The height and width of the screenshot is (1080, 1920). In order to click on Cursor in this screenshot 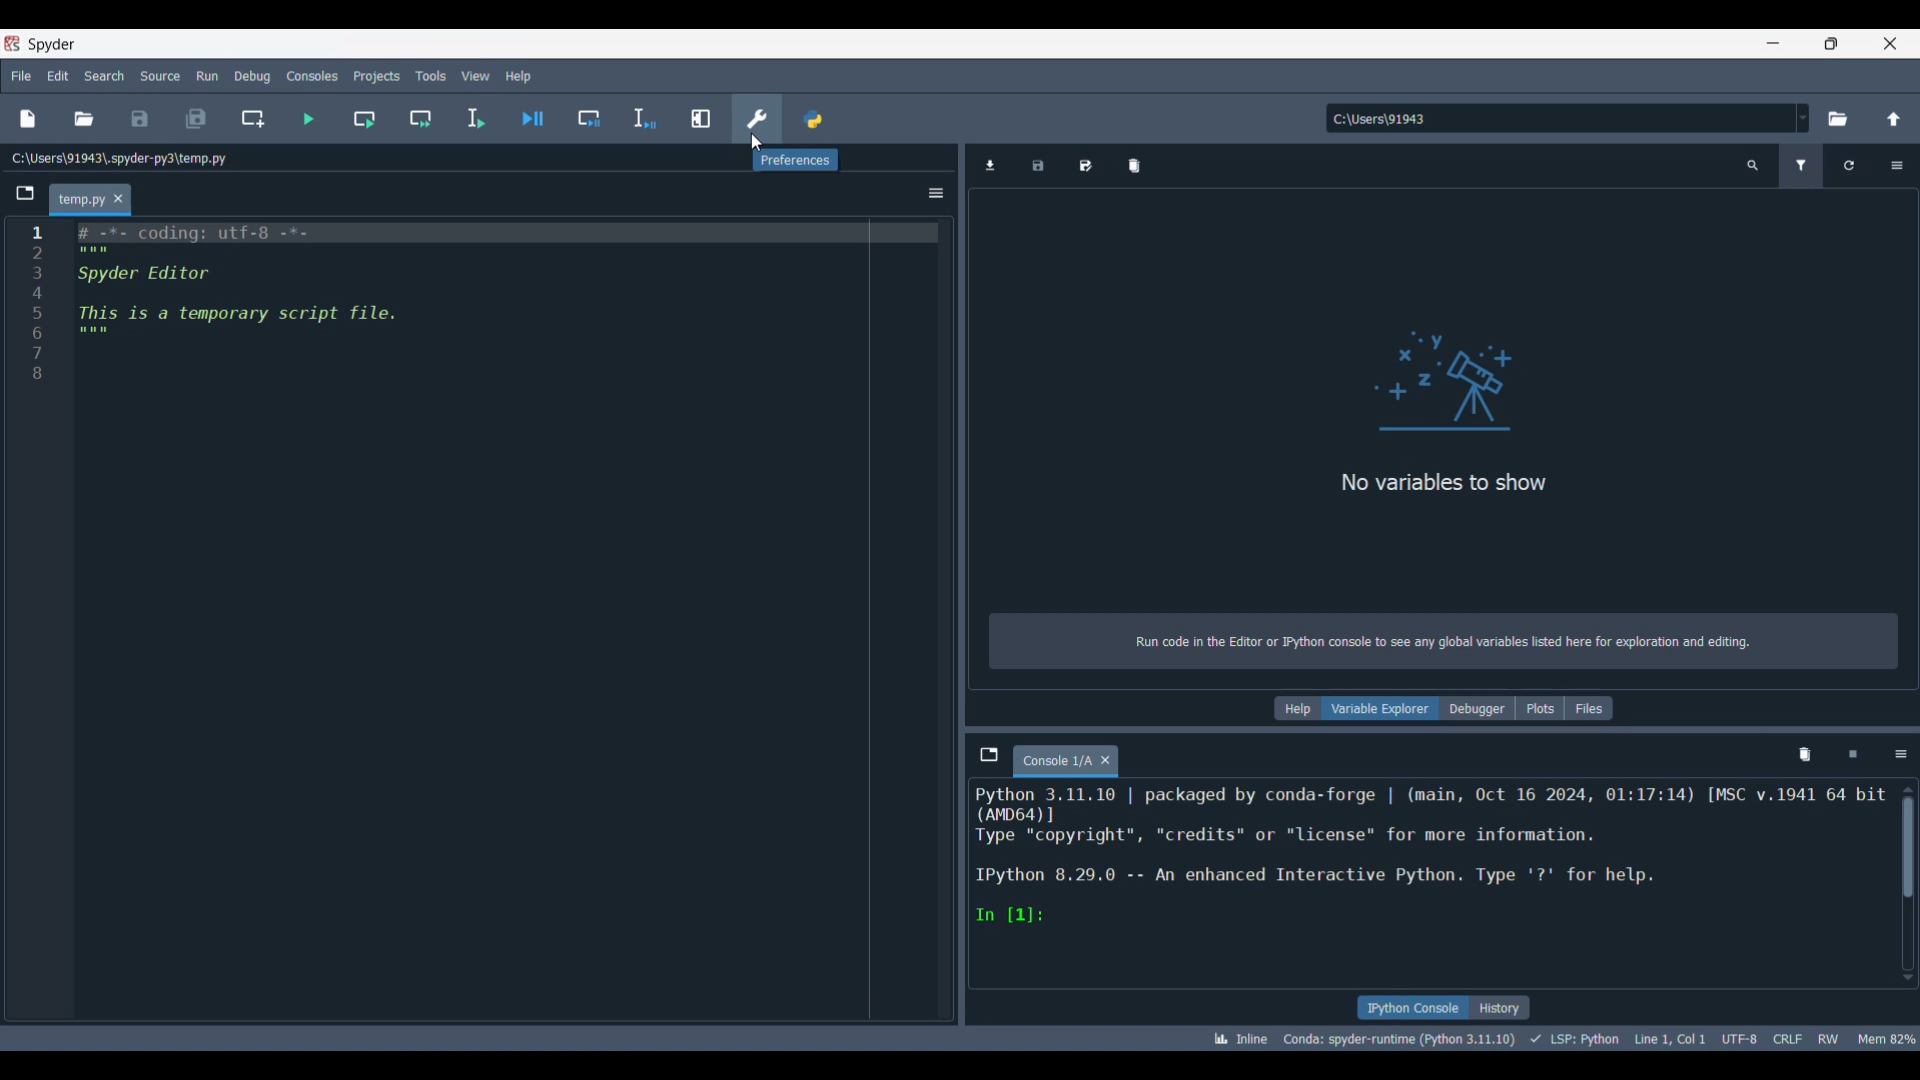, I will do `click(756, 144)`.